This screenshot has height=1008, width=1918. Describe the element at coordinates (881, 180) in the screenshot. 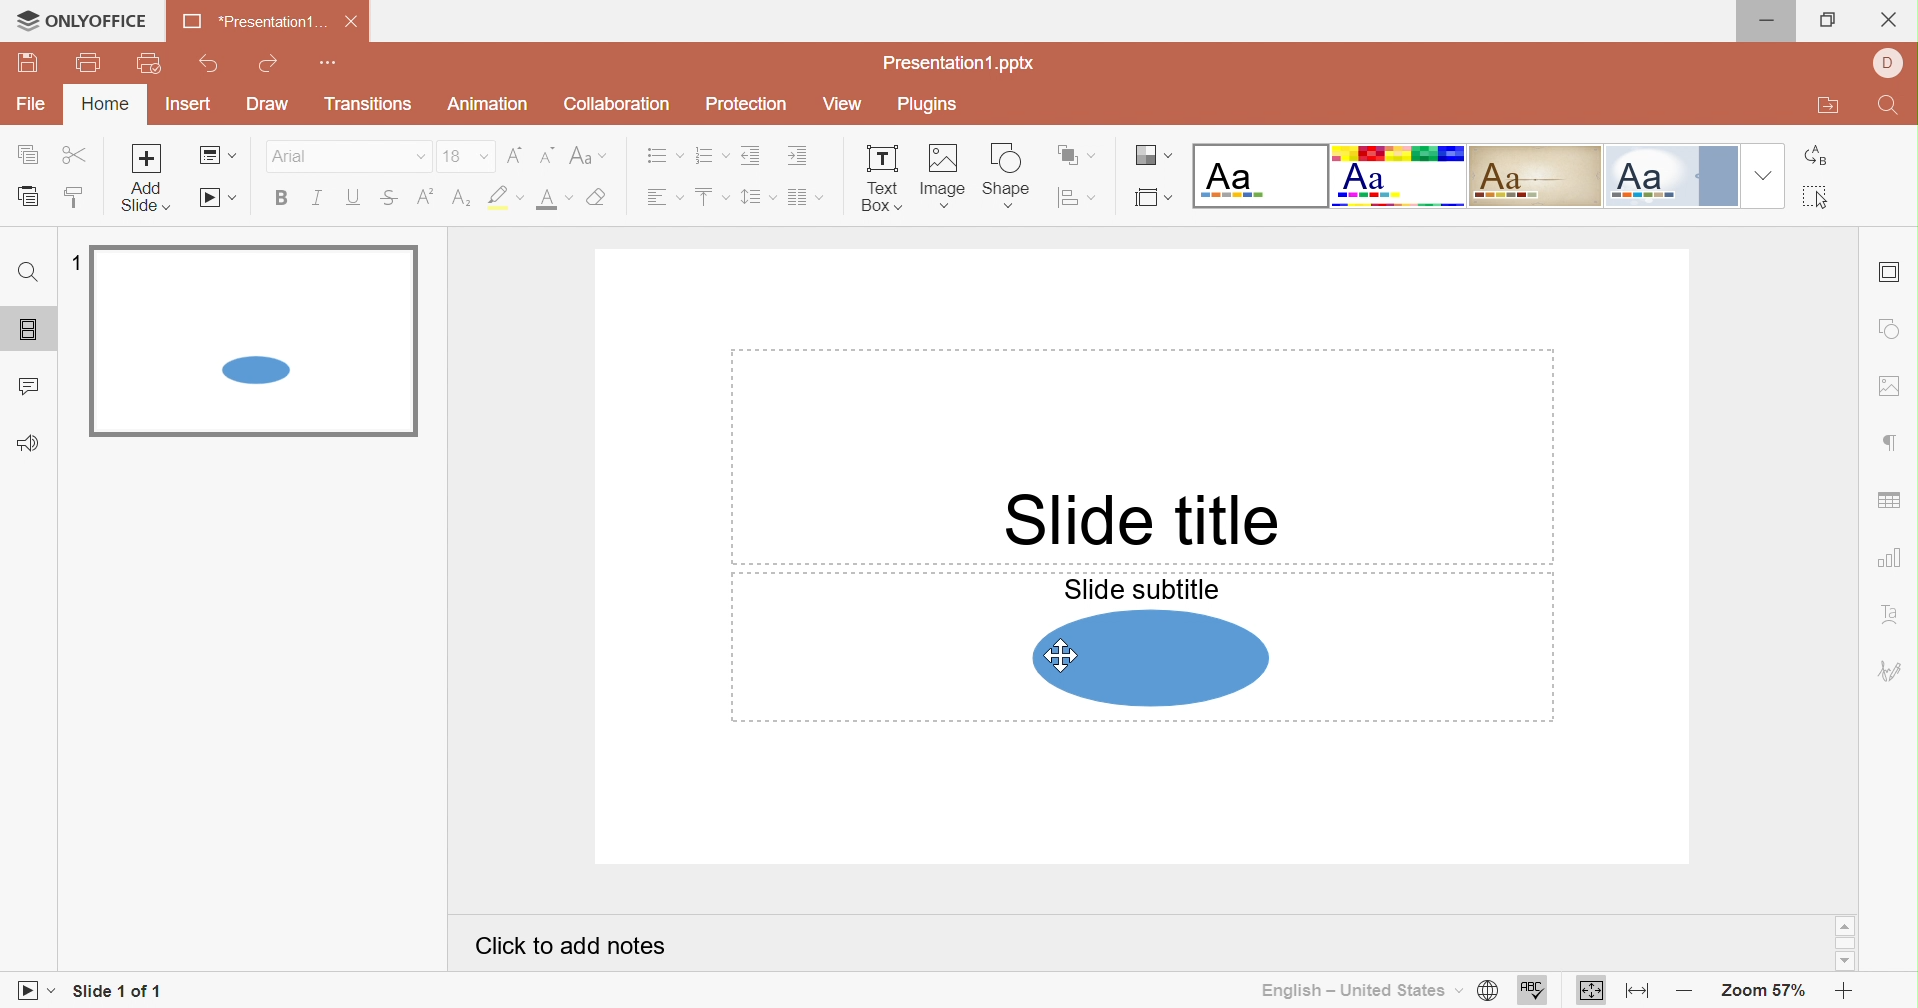

I see `Text Box` at that location.